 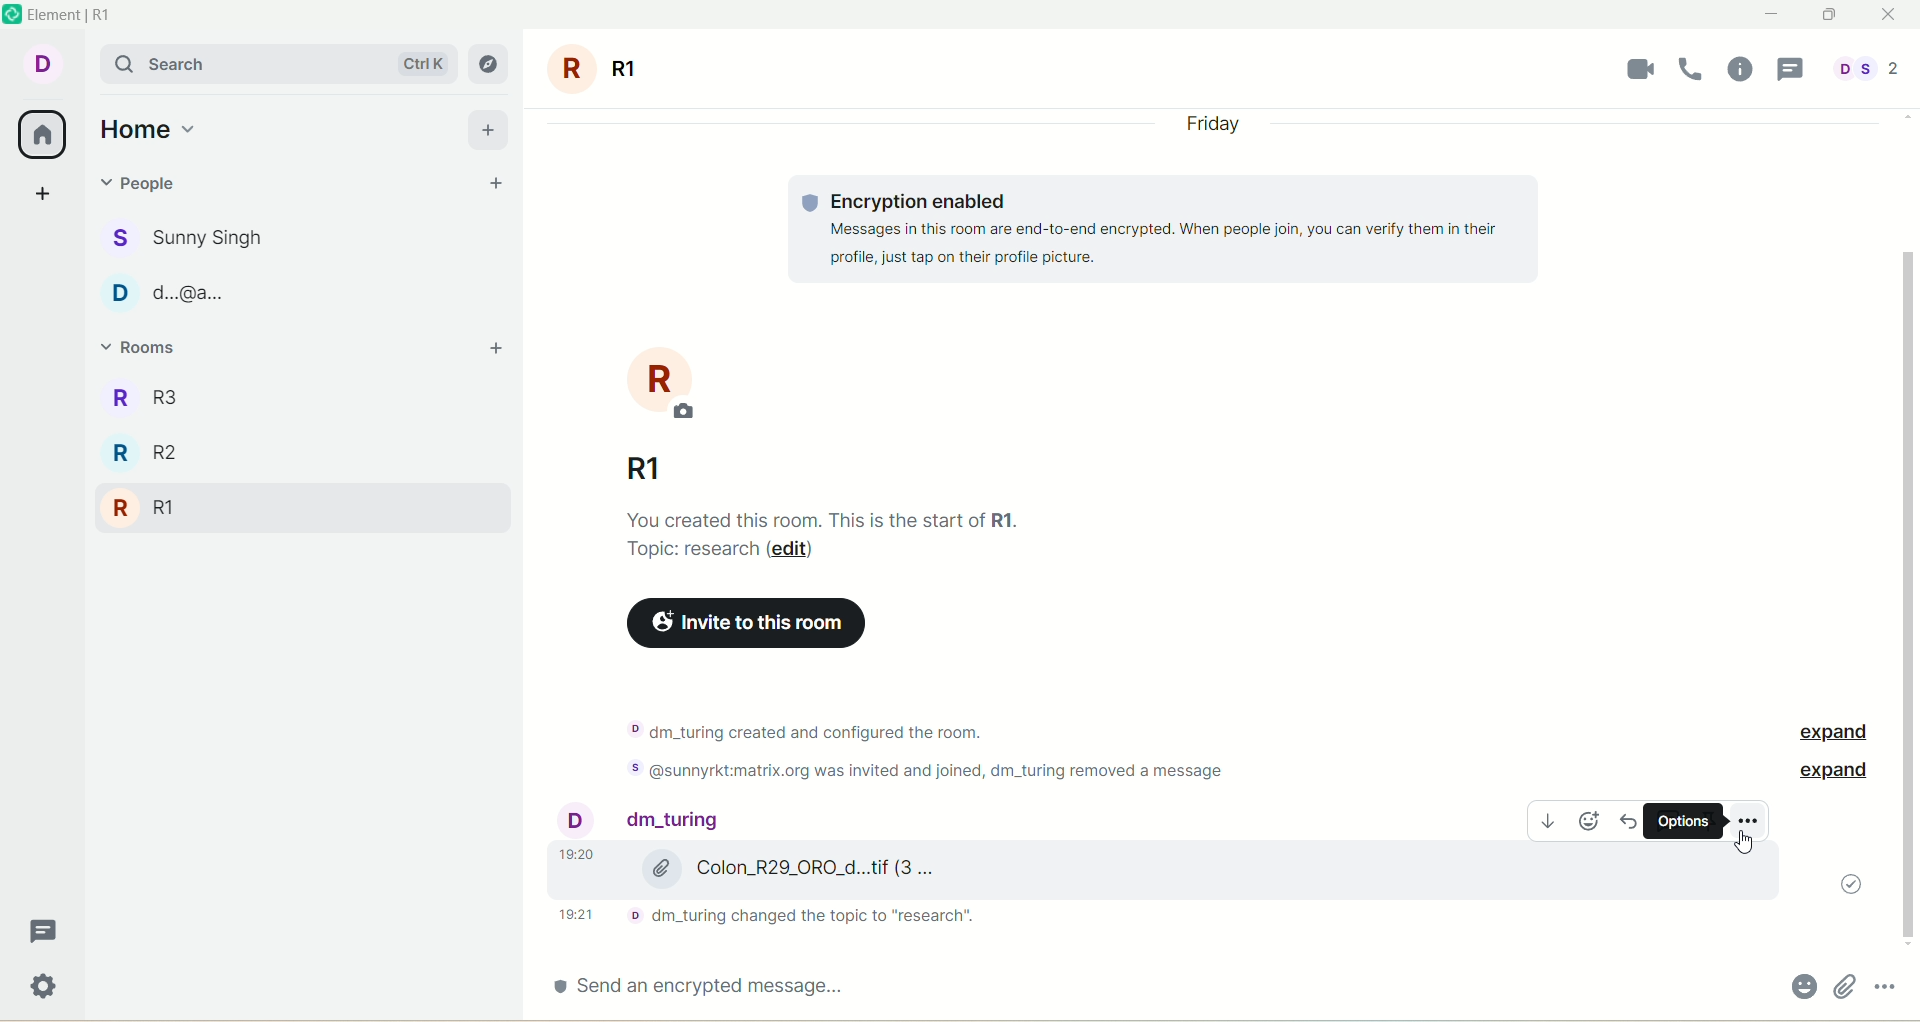 I want to click on attachments, so click(x=1845, y=987).